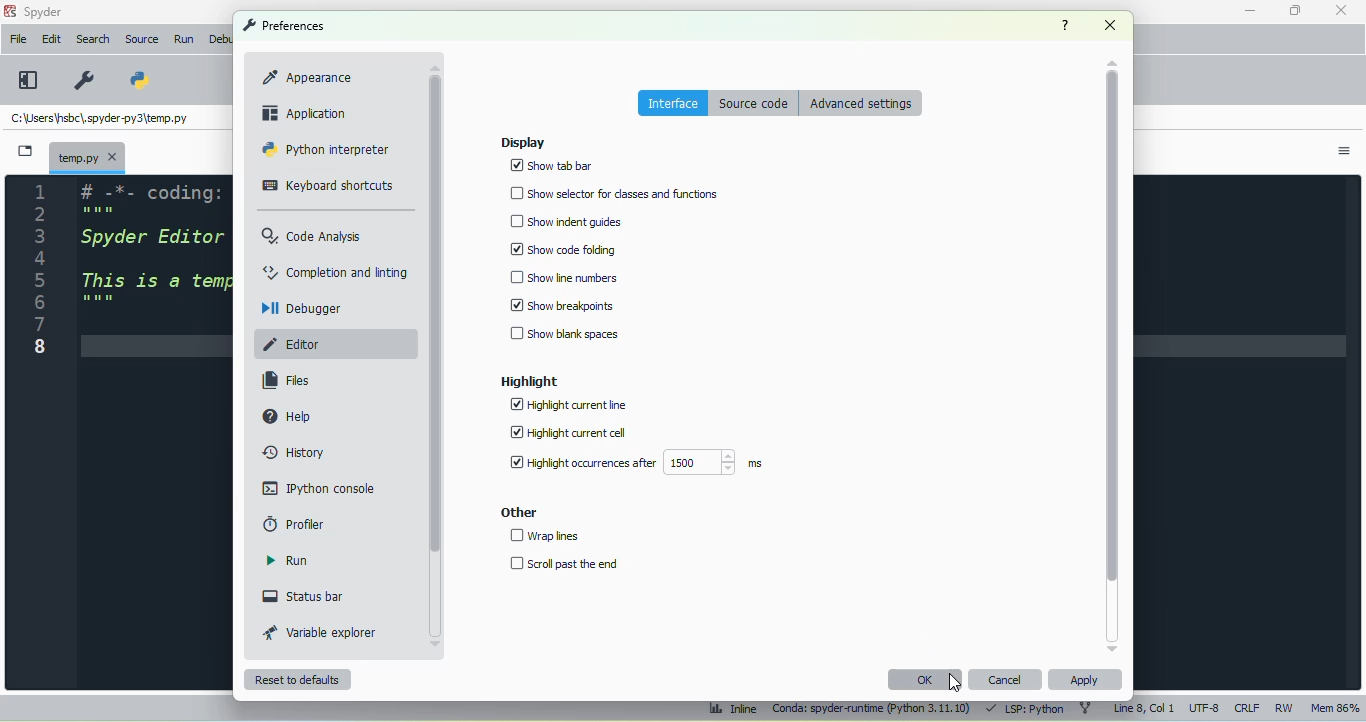 Image resolution: width=1366 pixels, height=722 pixels. What do you see at coordinates (871, 710) in the screenshot?
I see `conda: spyder-runtime (python 3. 11. 10)` at bounding box center [871, 710].